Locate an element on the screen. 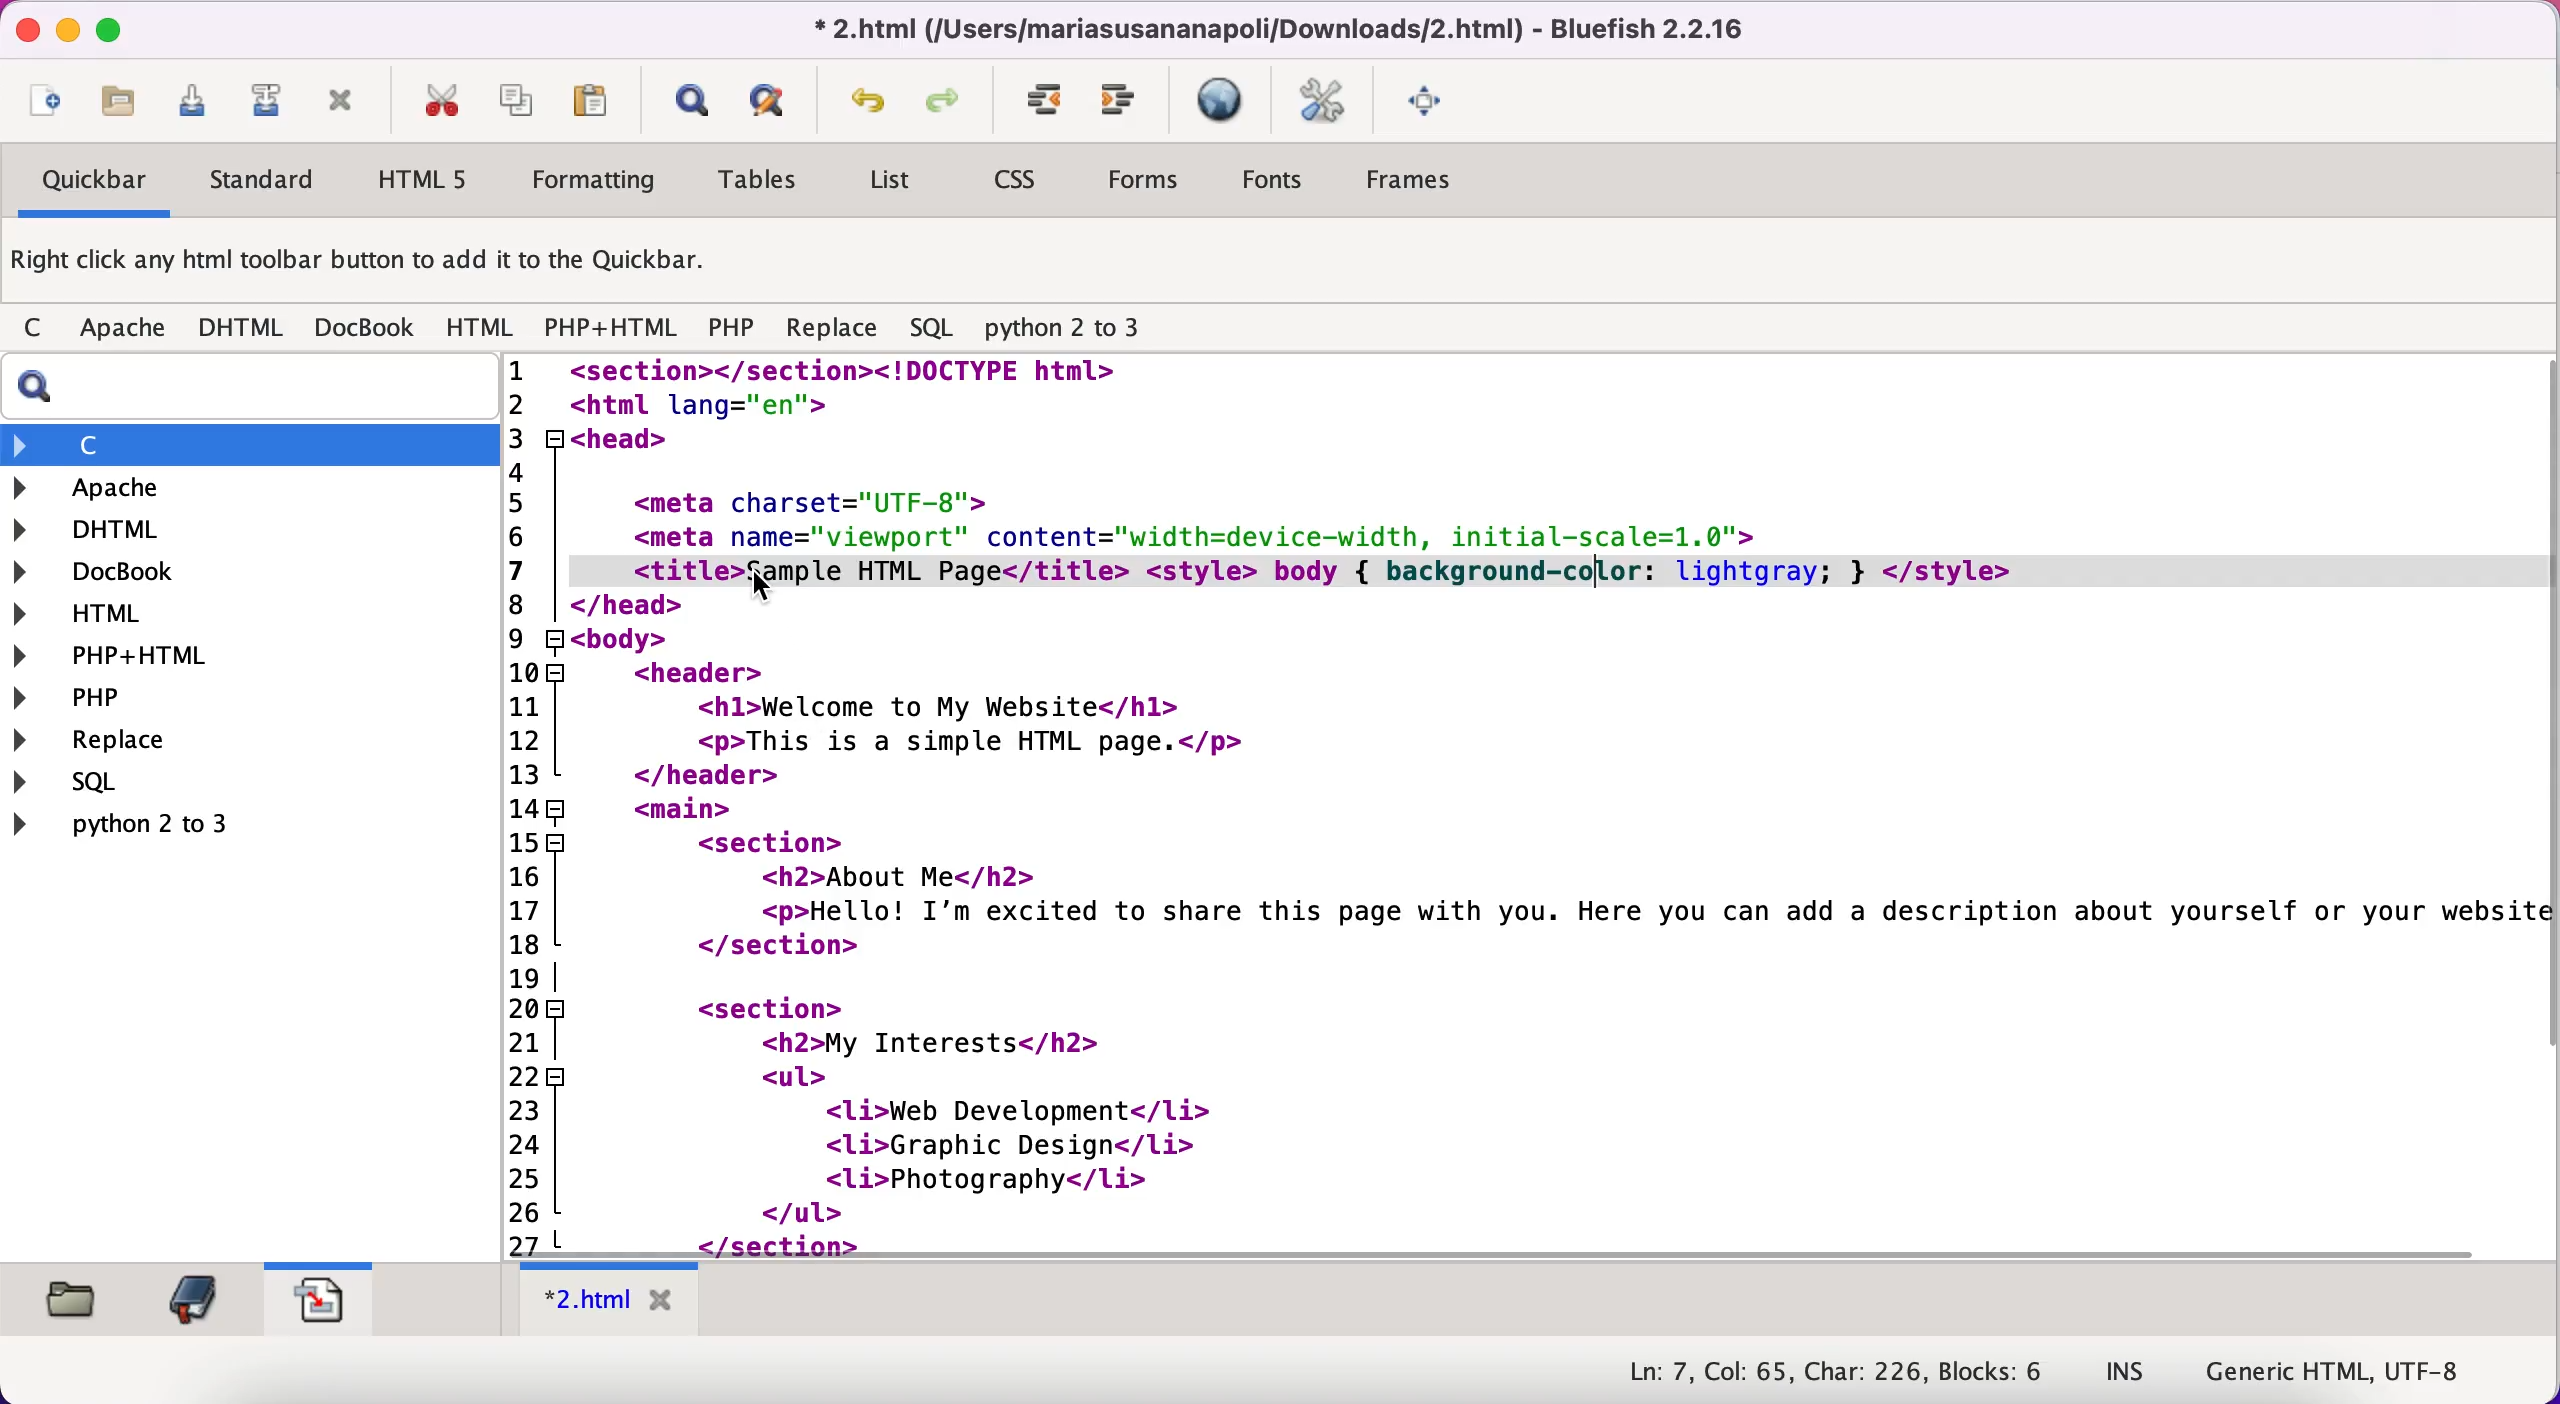  copy is located at coordinates (520, 99).